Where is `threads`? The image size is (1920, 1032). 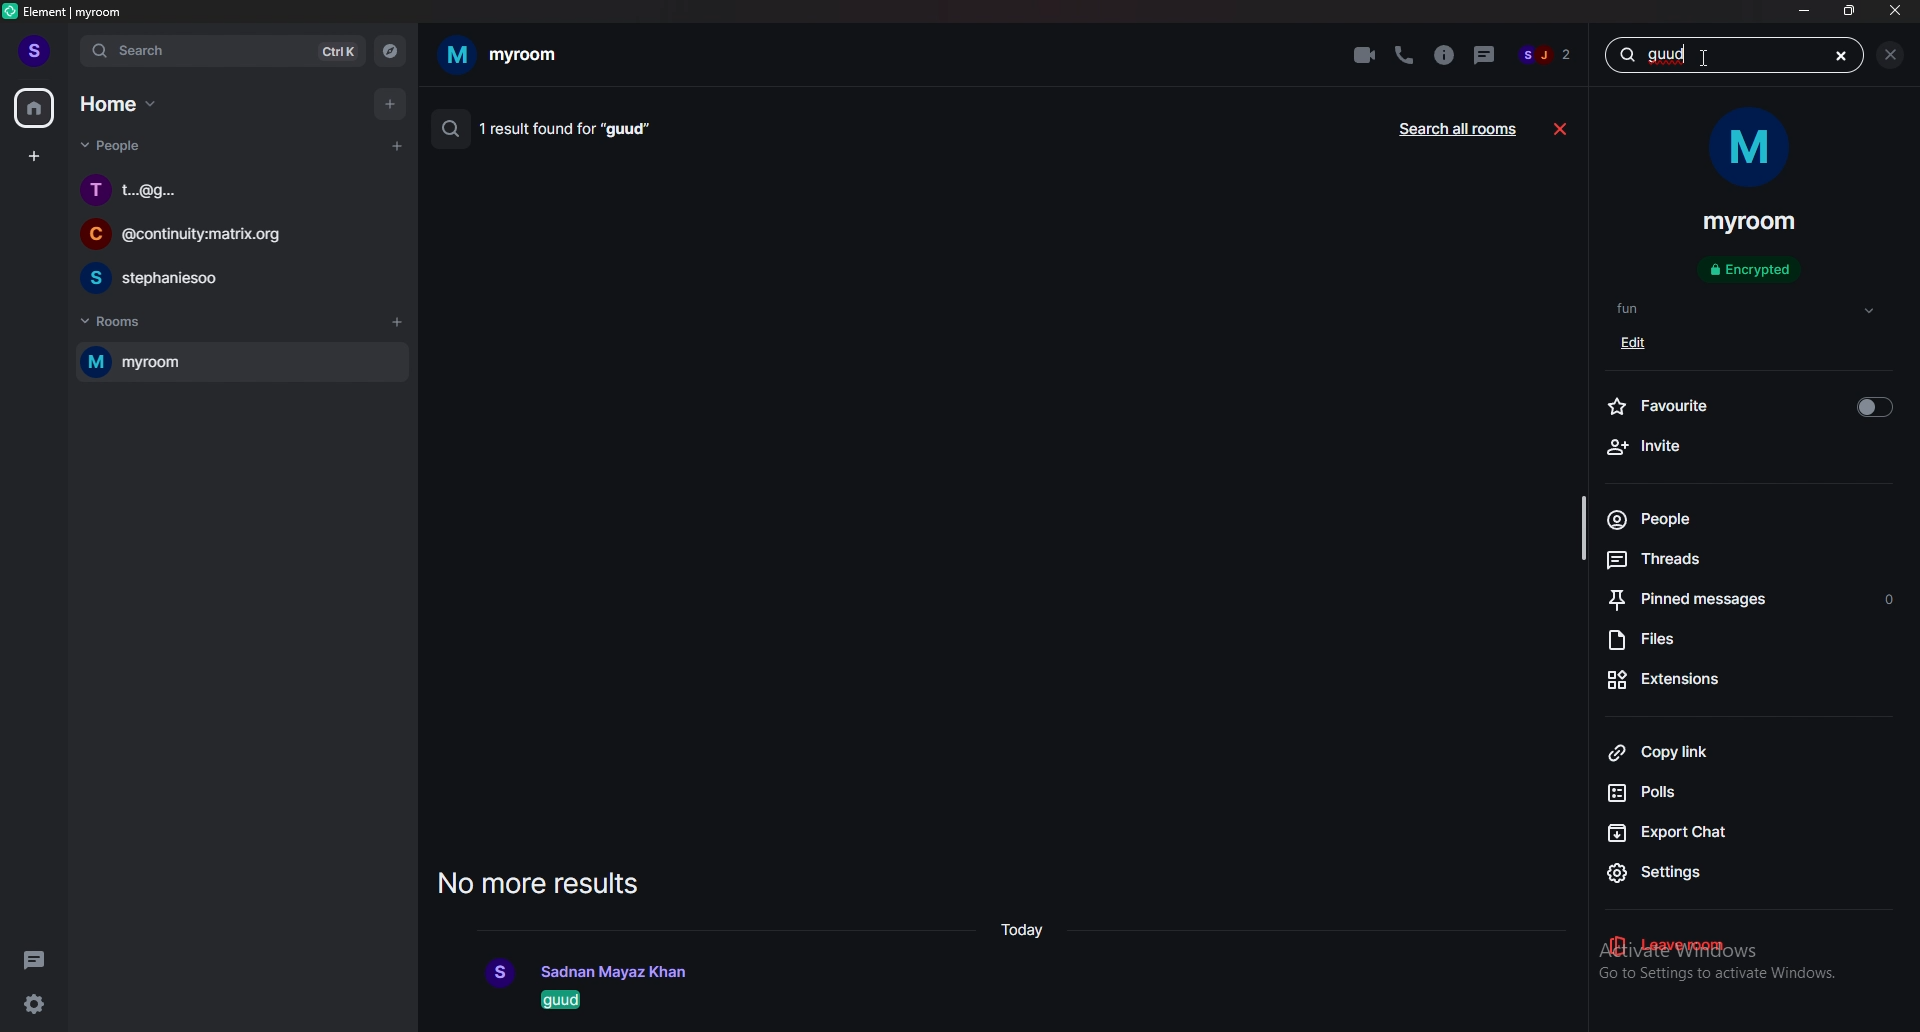 threads is located at coordinates (1712, 560).